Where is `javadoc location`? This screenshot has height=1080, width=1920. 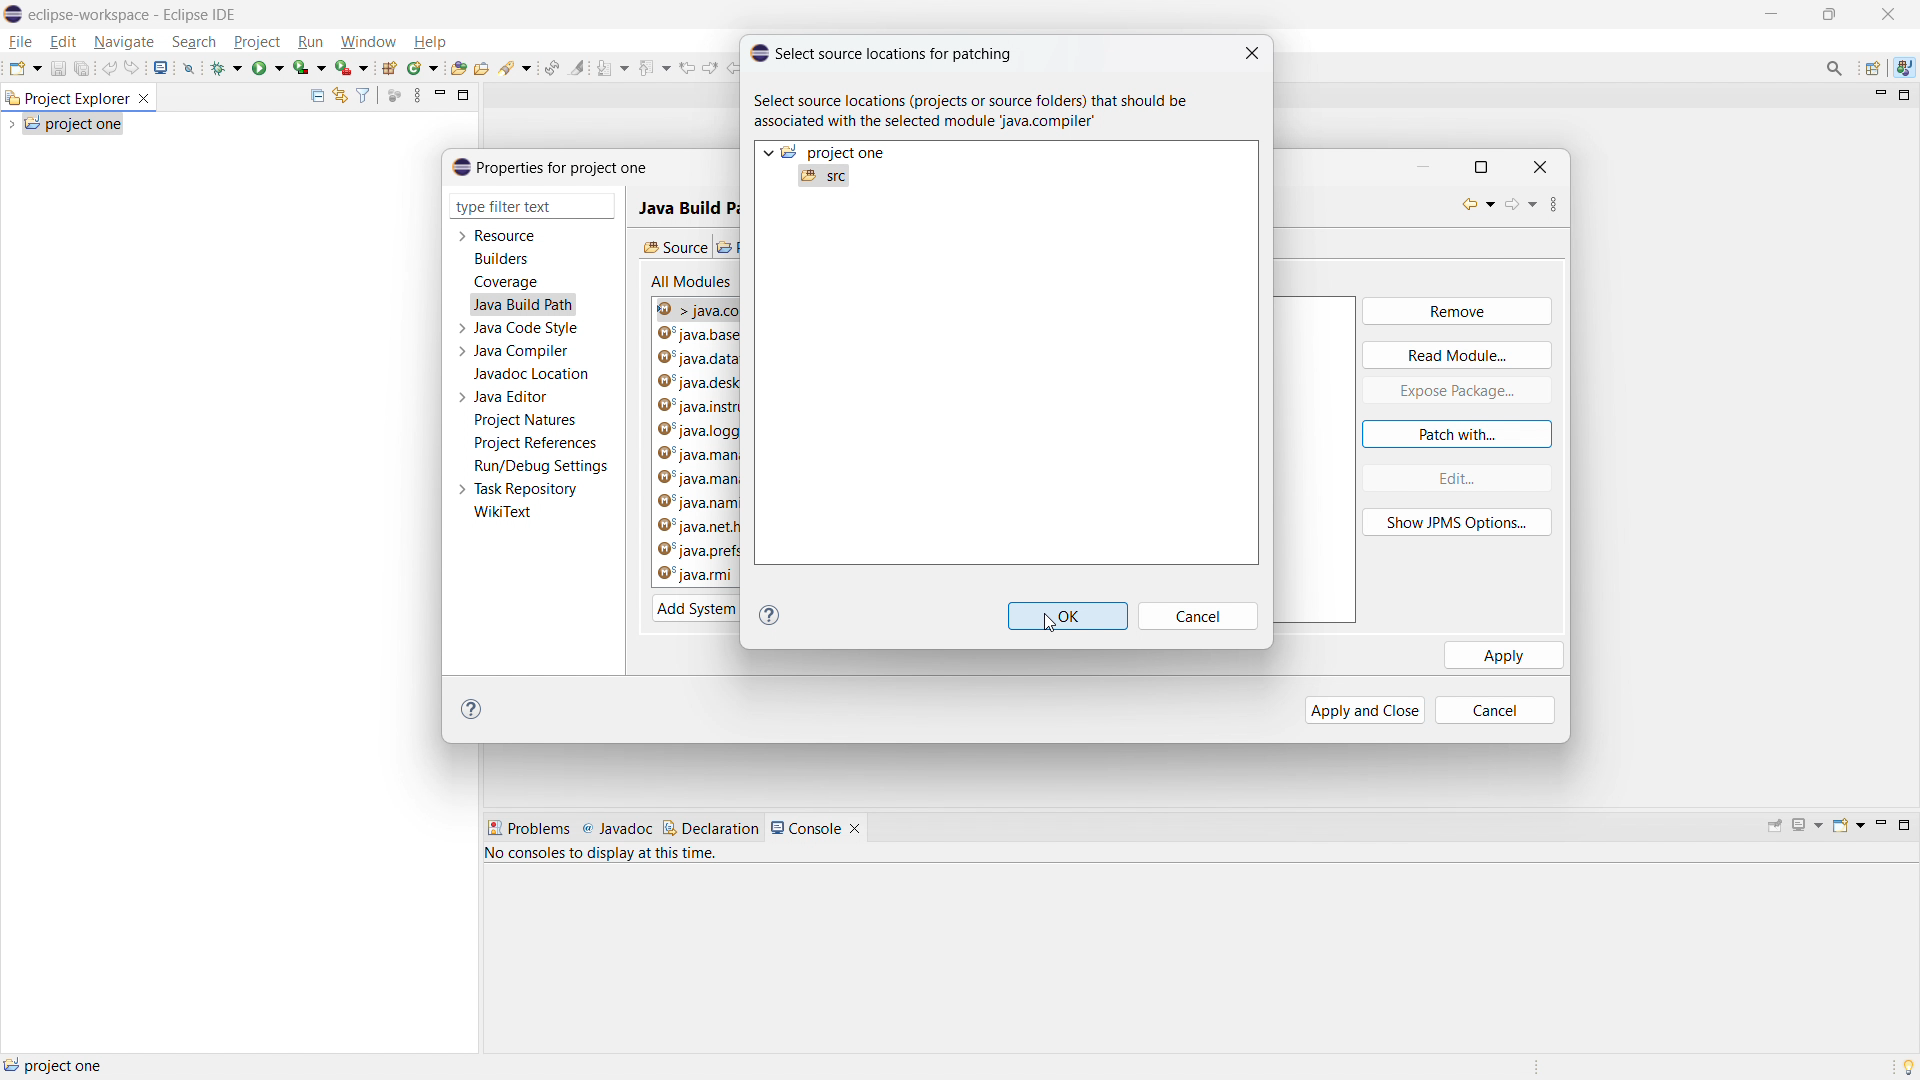 javadoc location is located at coordinates (533, 374).